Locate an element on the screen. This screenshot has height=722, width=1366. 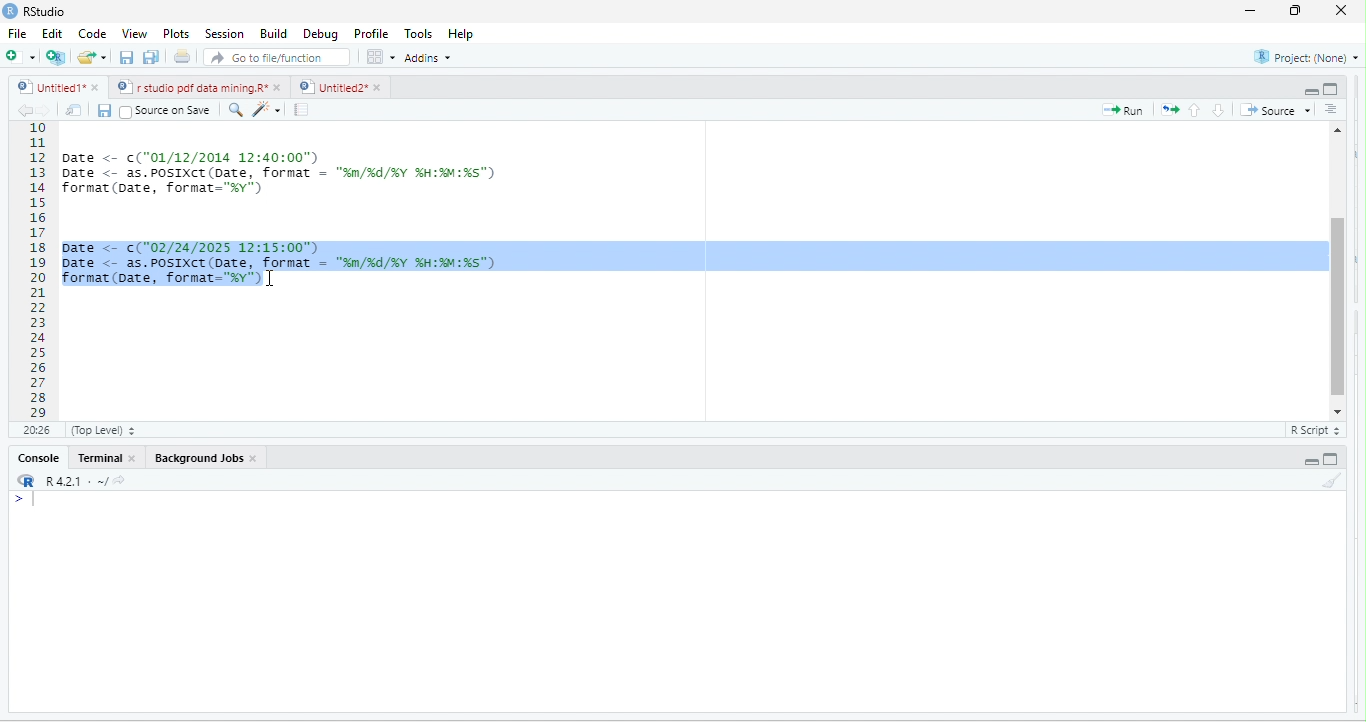
close is located at coordinates (380, 88).